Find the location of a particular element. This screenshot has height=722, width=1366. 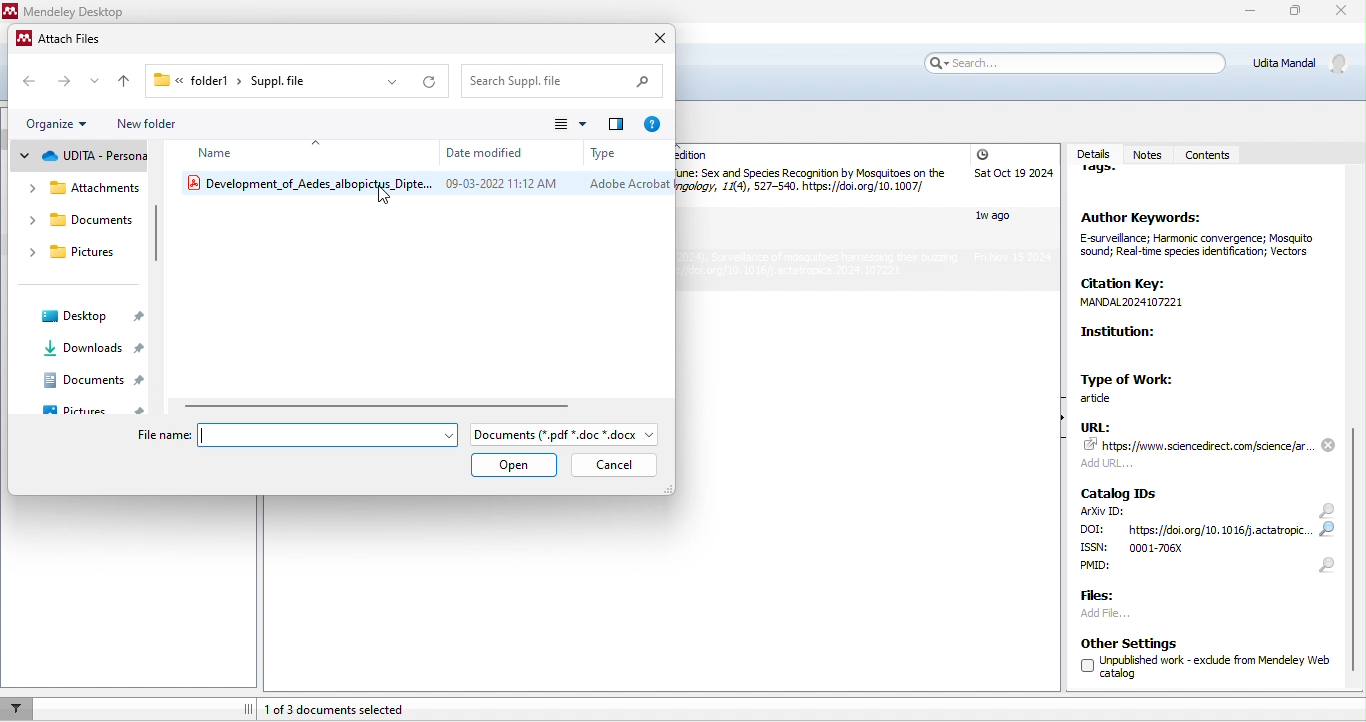

new folder is located at coordinates (177, 126).